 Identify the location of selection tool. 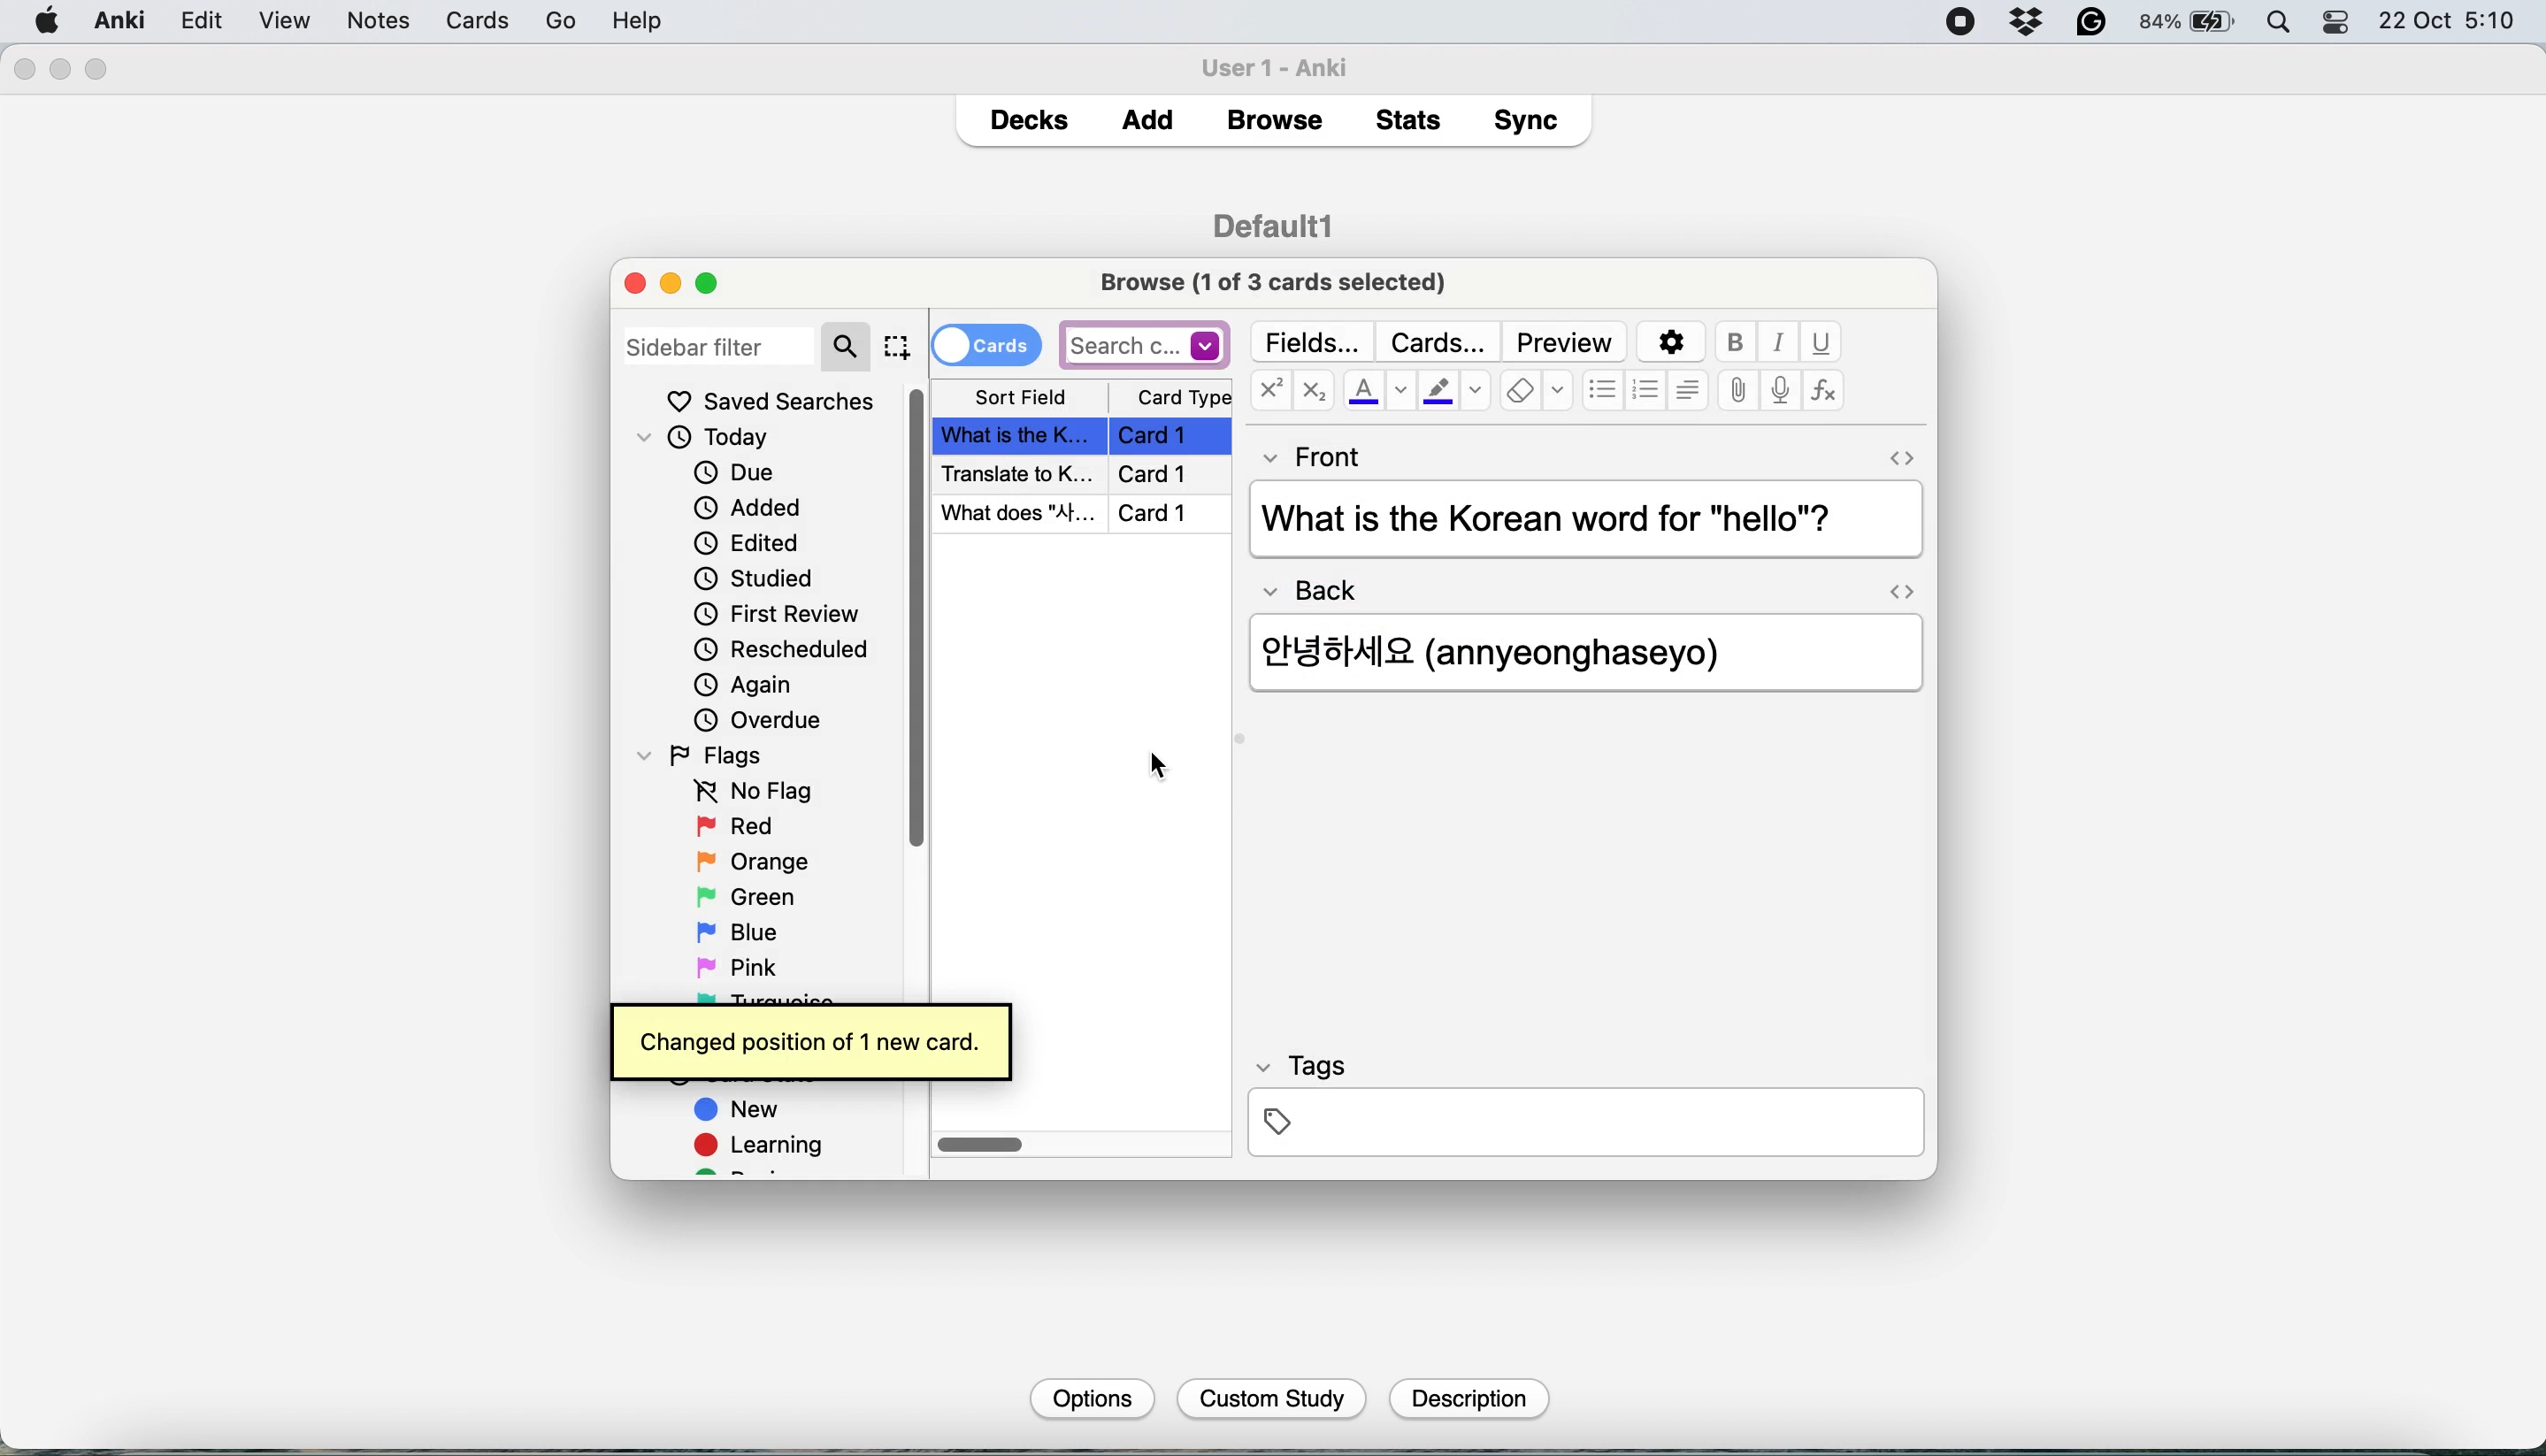
(896, 346).